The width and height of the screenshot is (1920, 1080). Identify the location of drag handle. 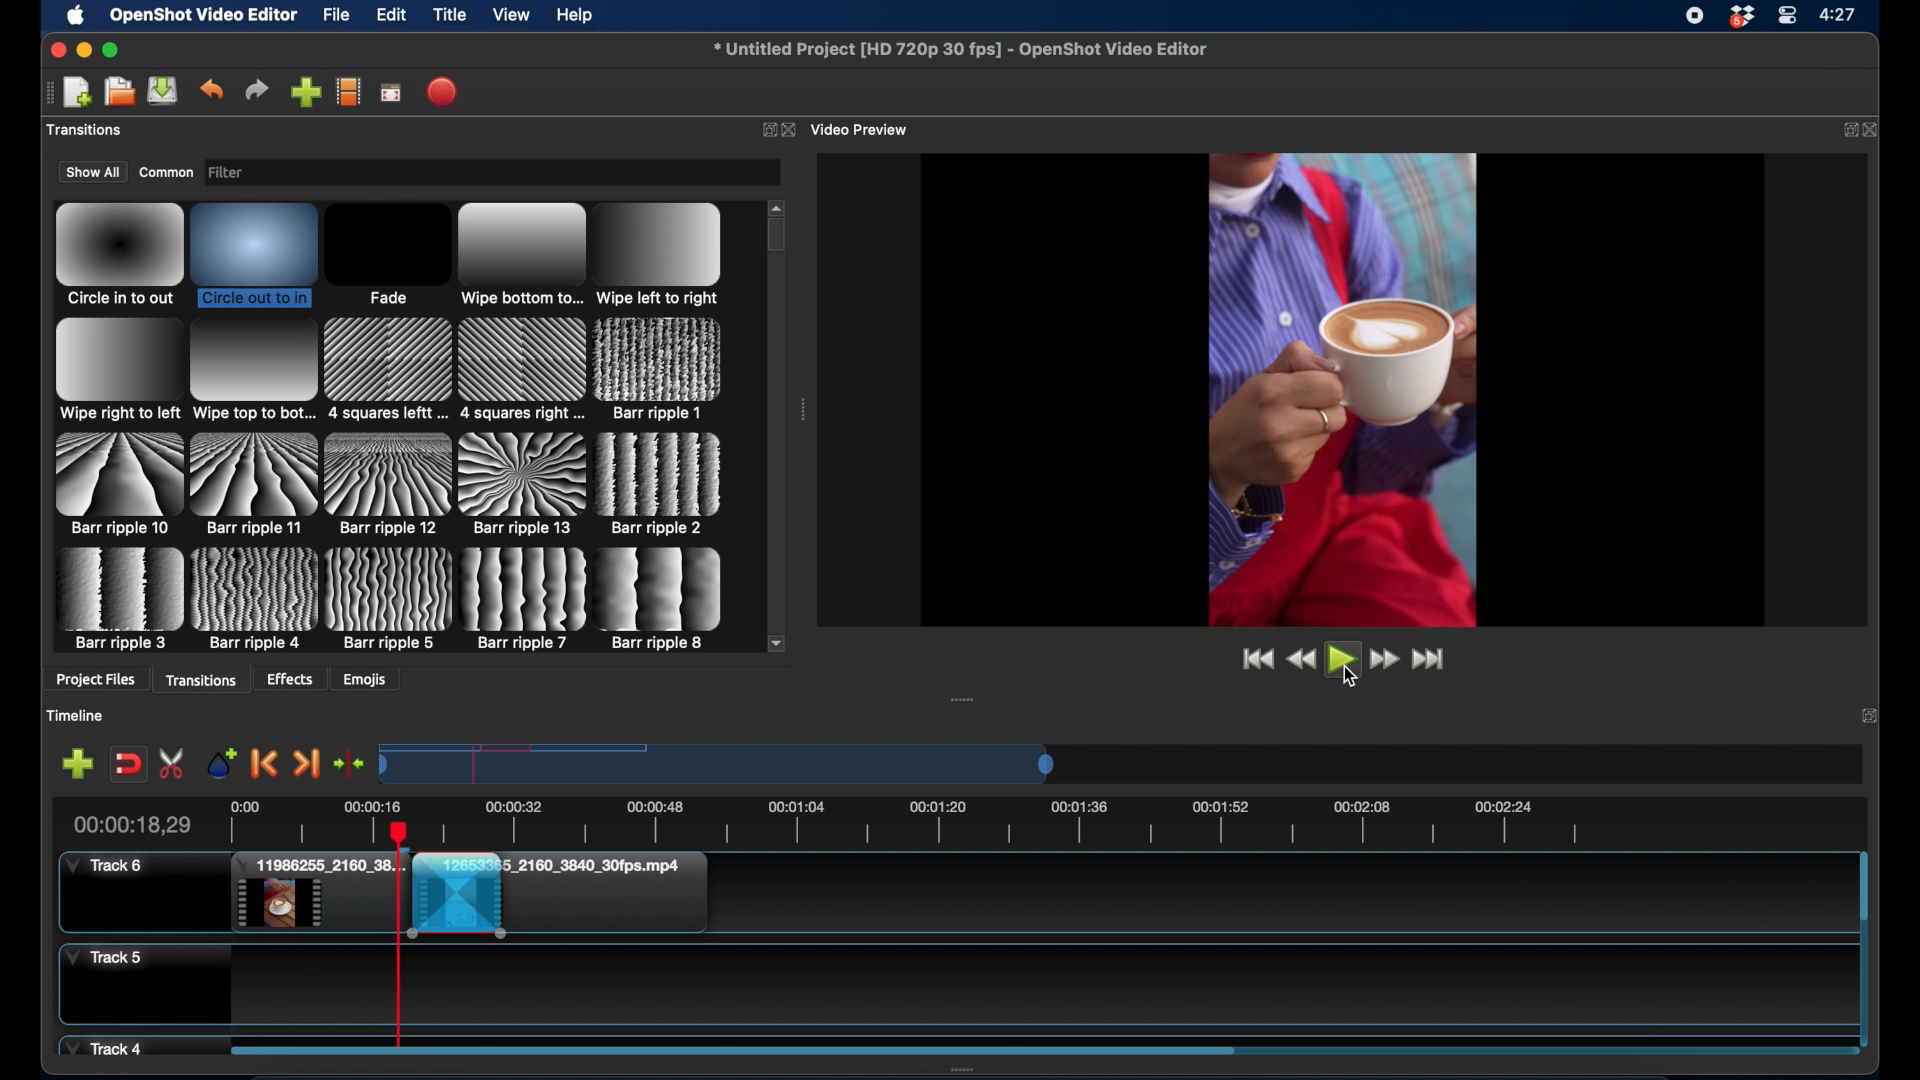
(964, 699).